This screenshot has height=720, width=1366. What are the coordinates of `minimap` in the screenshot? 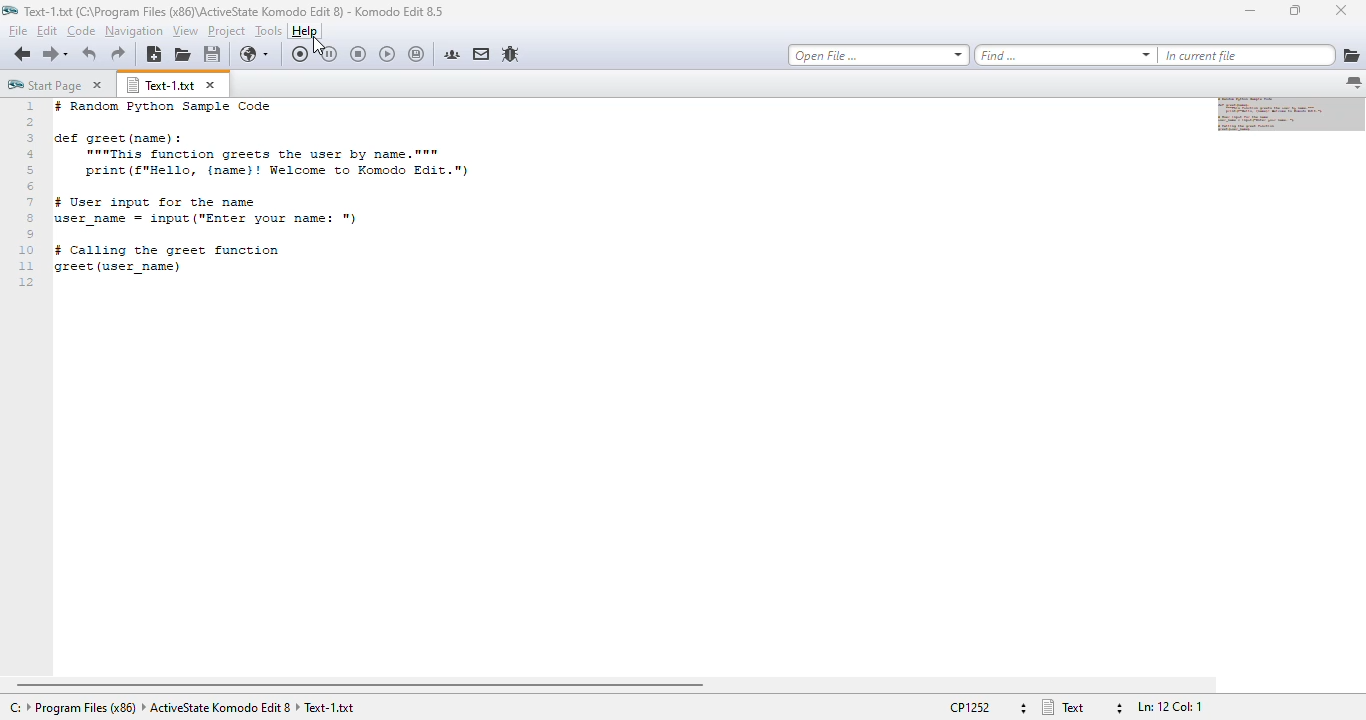 It's located at (1292, 115).